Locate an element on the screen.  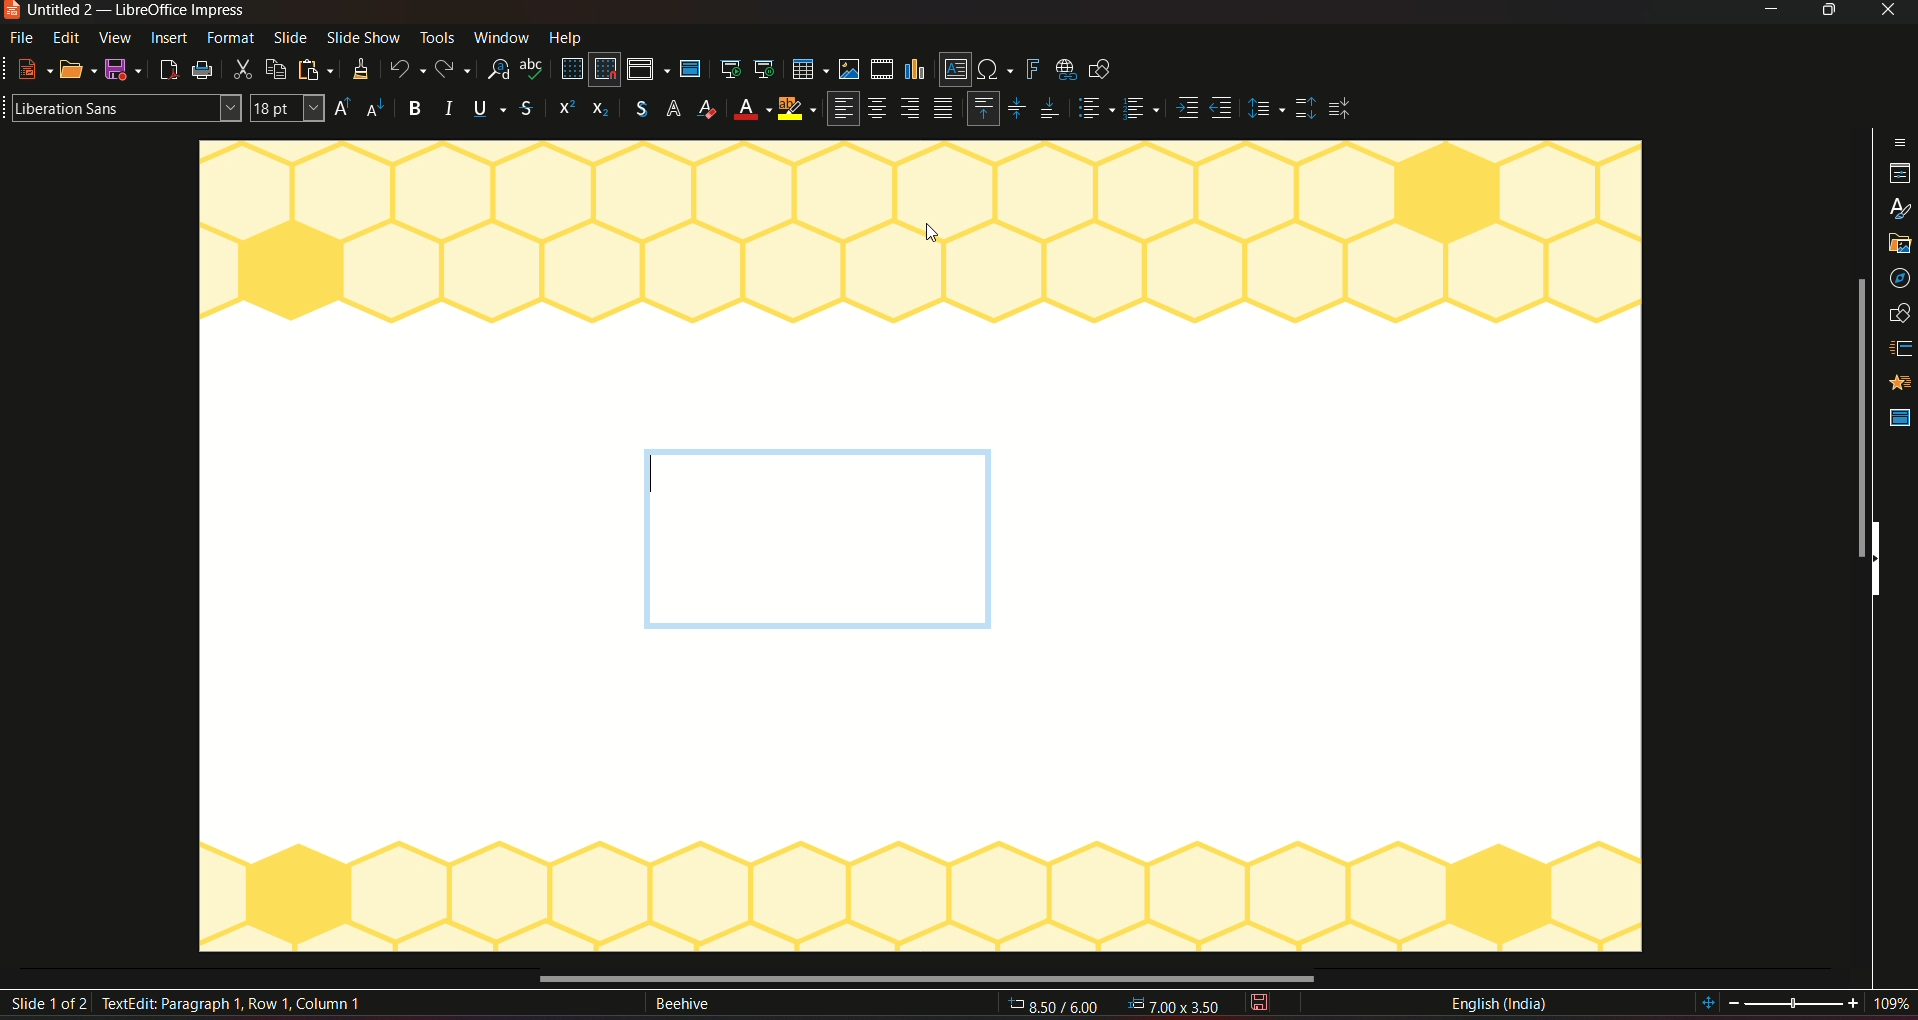
spelling is located at coordinates (533, 71).